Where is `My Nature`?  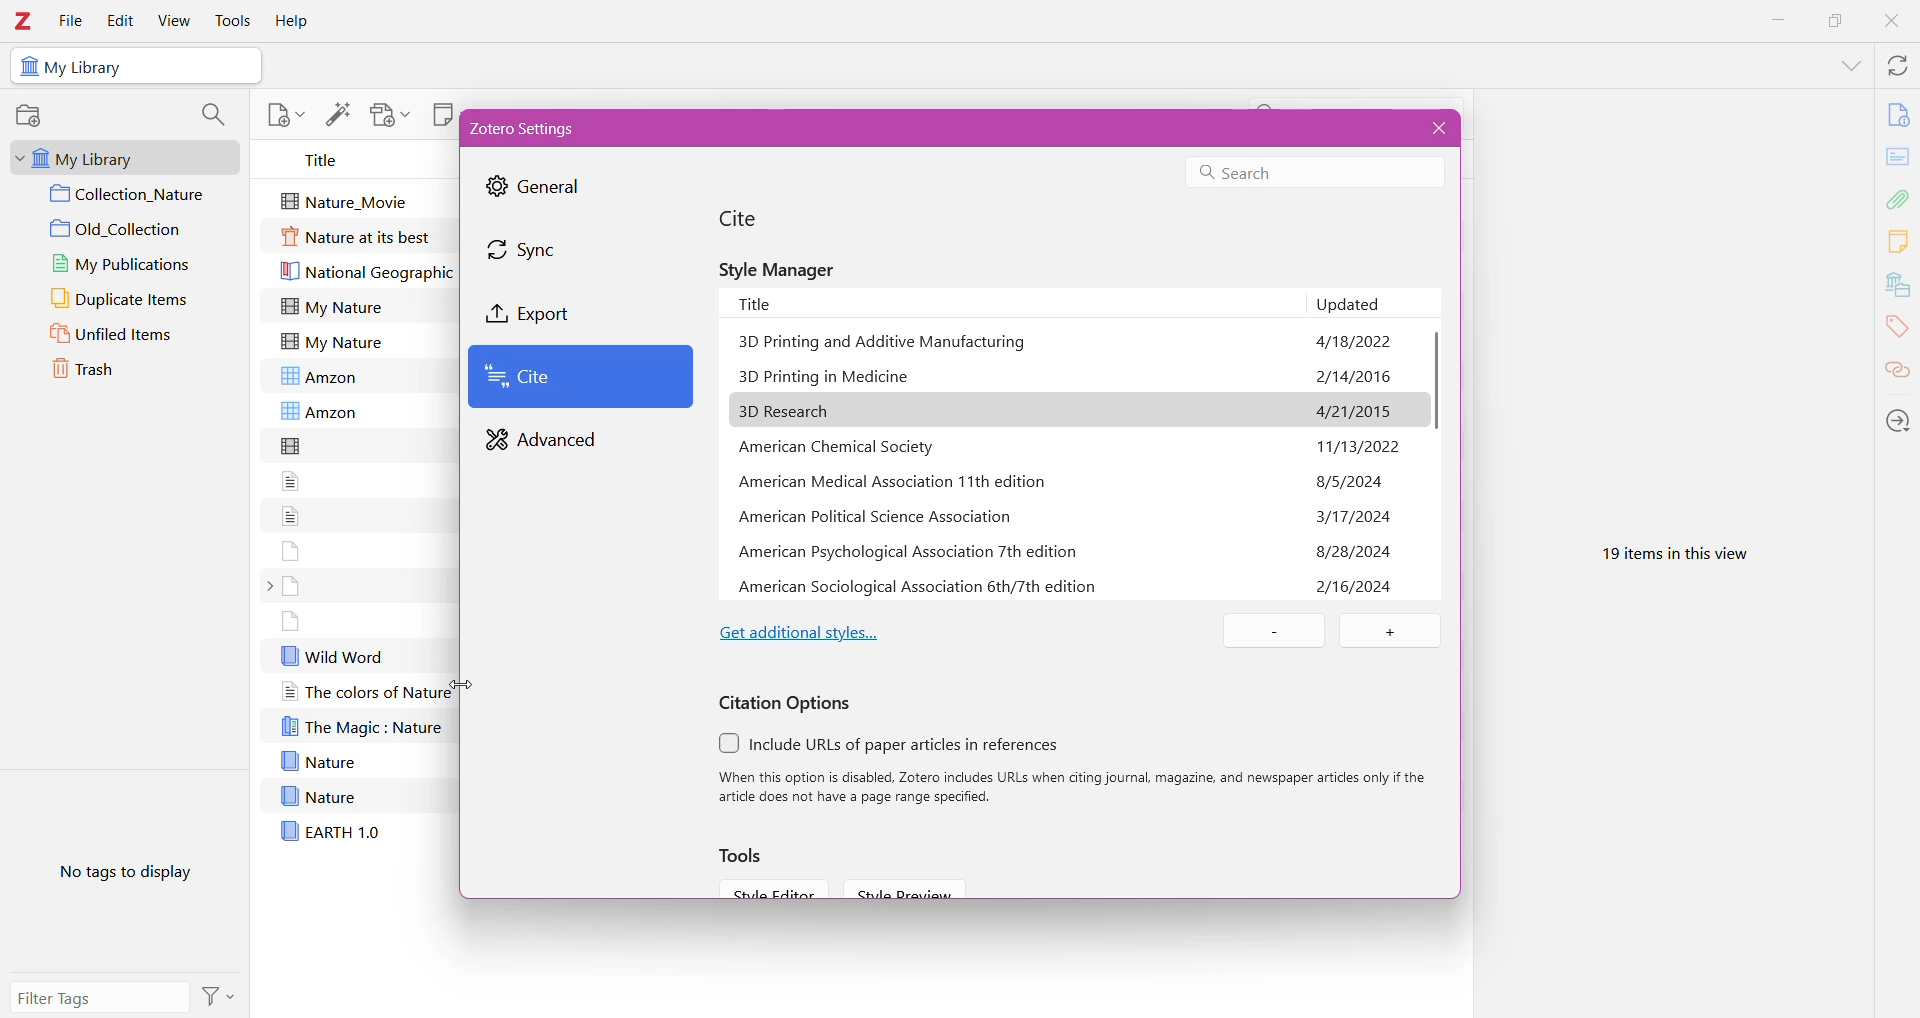 My Nature is located at coordinates (332, 306).